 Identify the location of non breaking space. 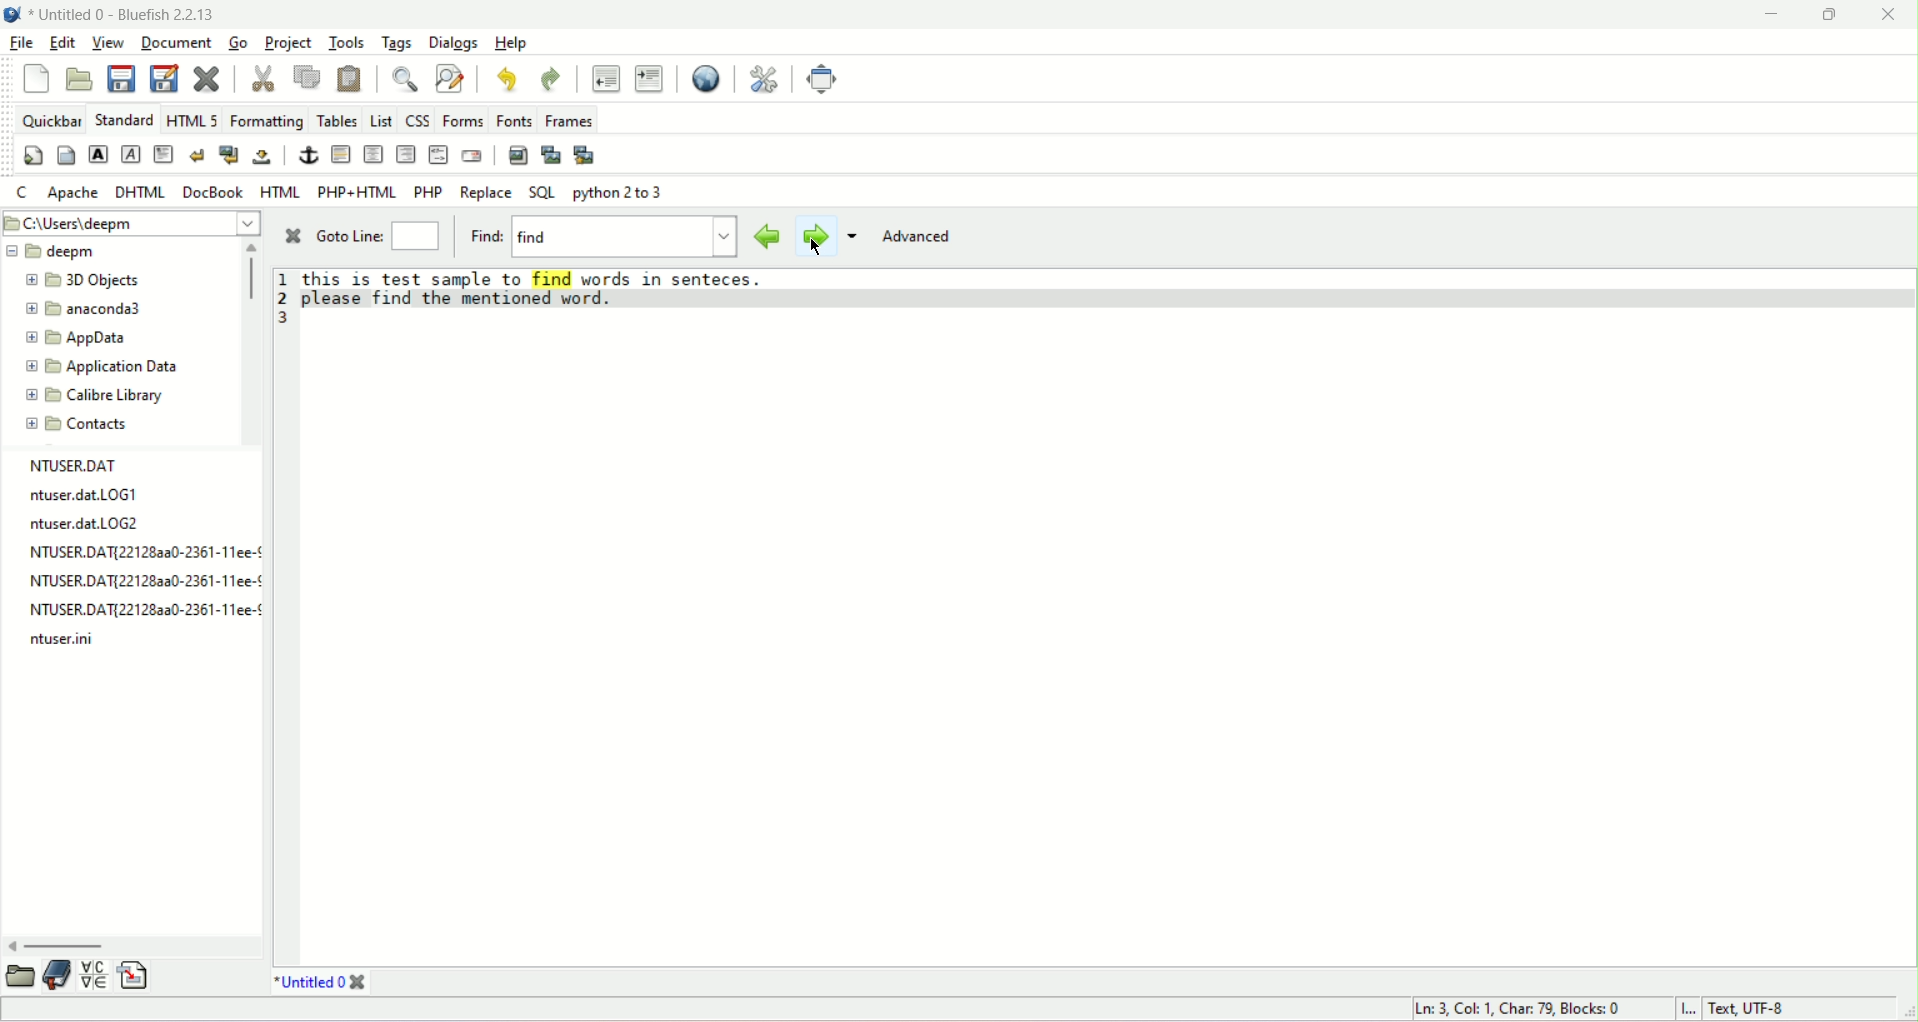
(263, 158).